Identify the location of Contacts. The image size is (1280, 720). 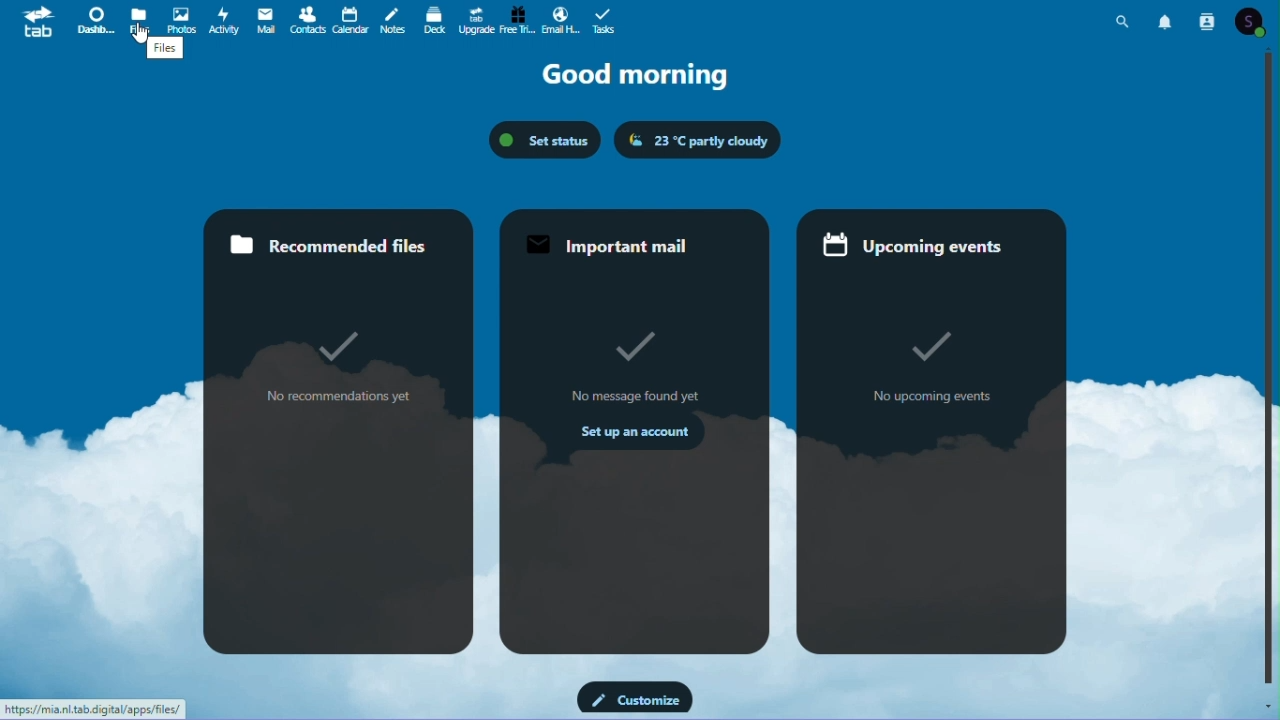
(1208, 19).